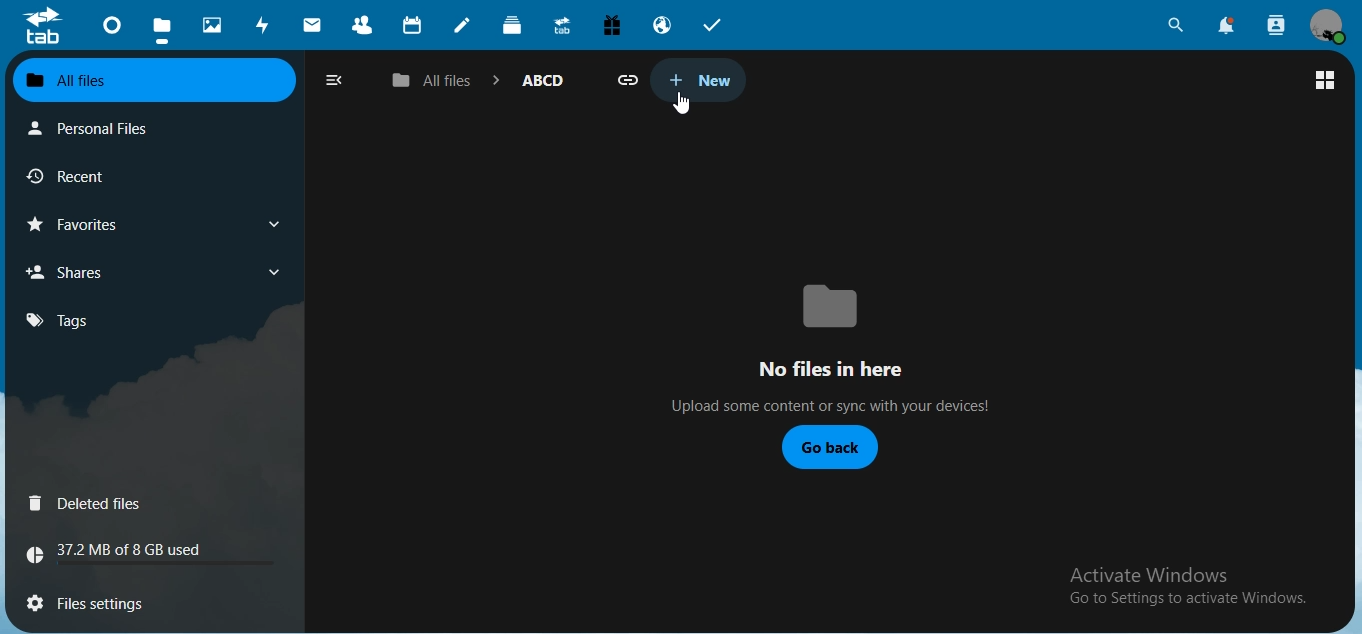 Image resolution: width=1362 pixels, height=634 pixels. I want to click on text, so click(821, 345).